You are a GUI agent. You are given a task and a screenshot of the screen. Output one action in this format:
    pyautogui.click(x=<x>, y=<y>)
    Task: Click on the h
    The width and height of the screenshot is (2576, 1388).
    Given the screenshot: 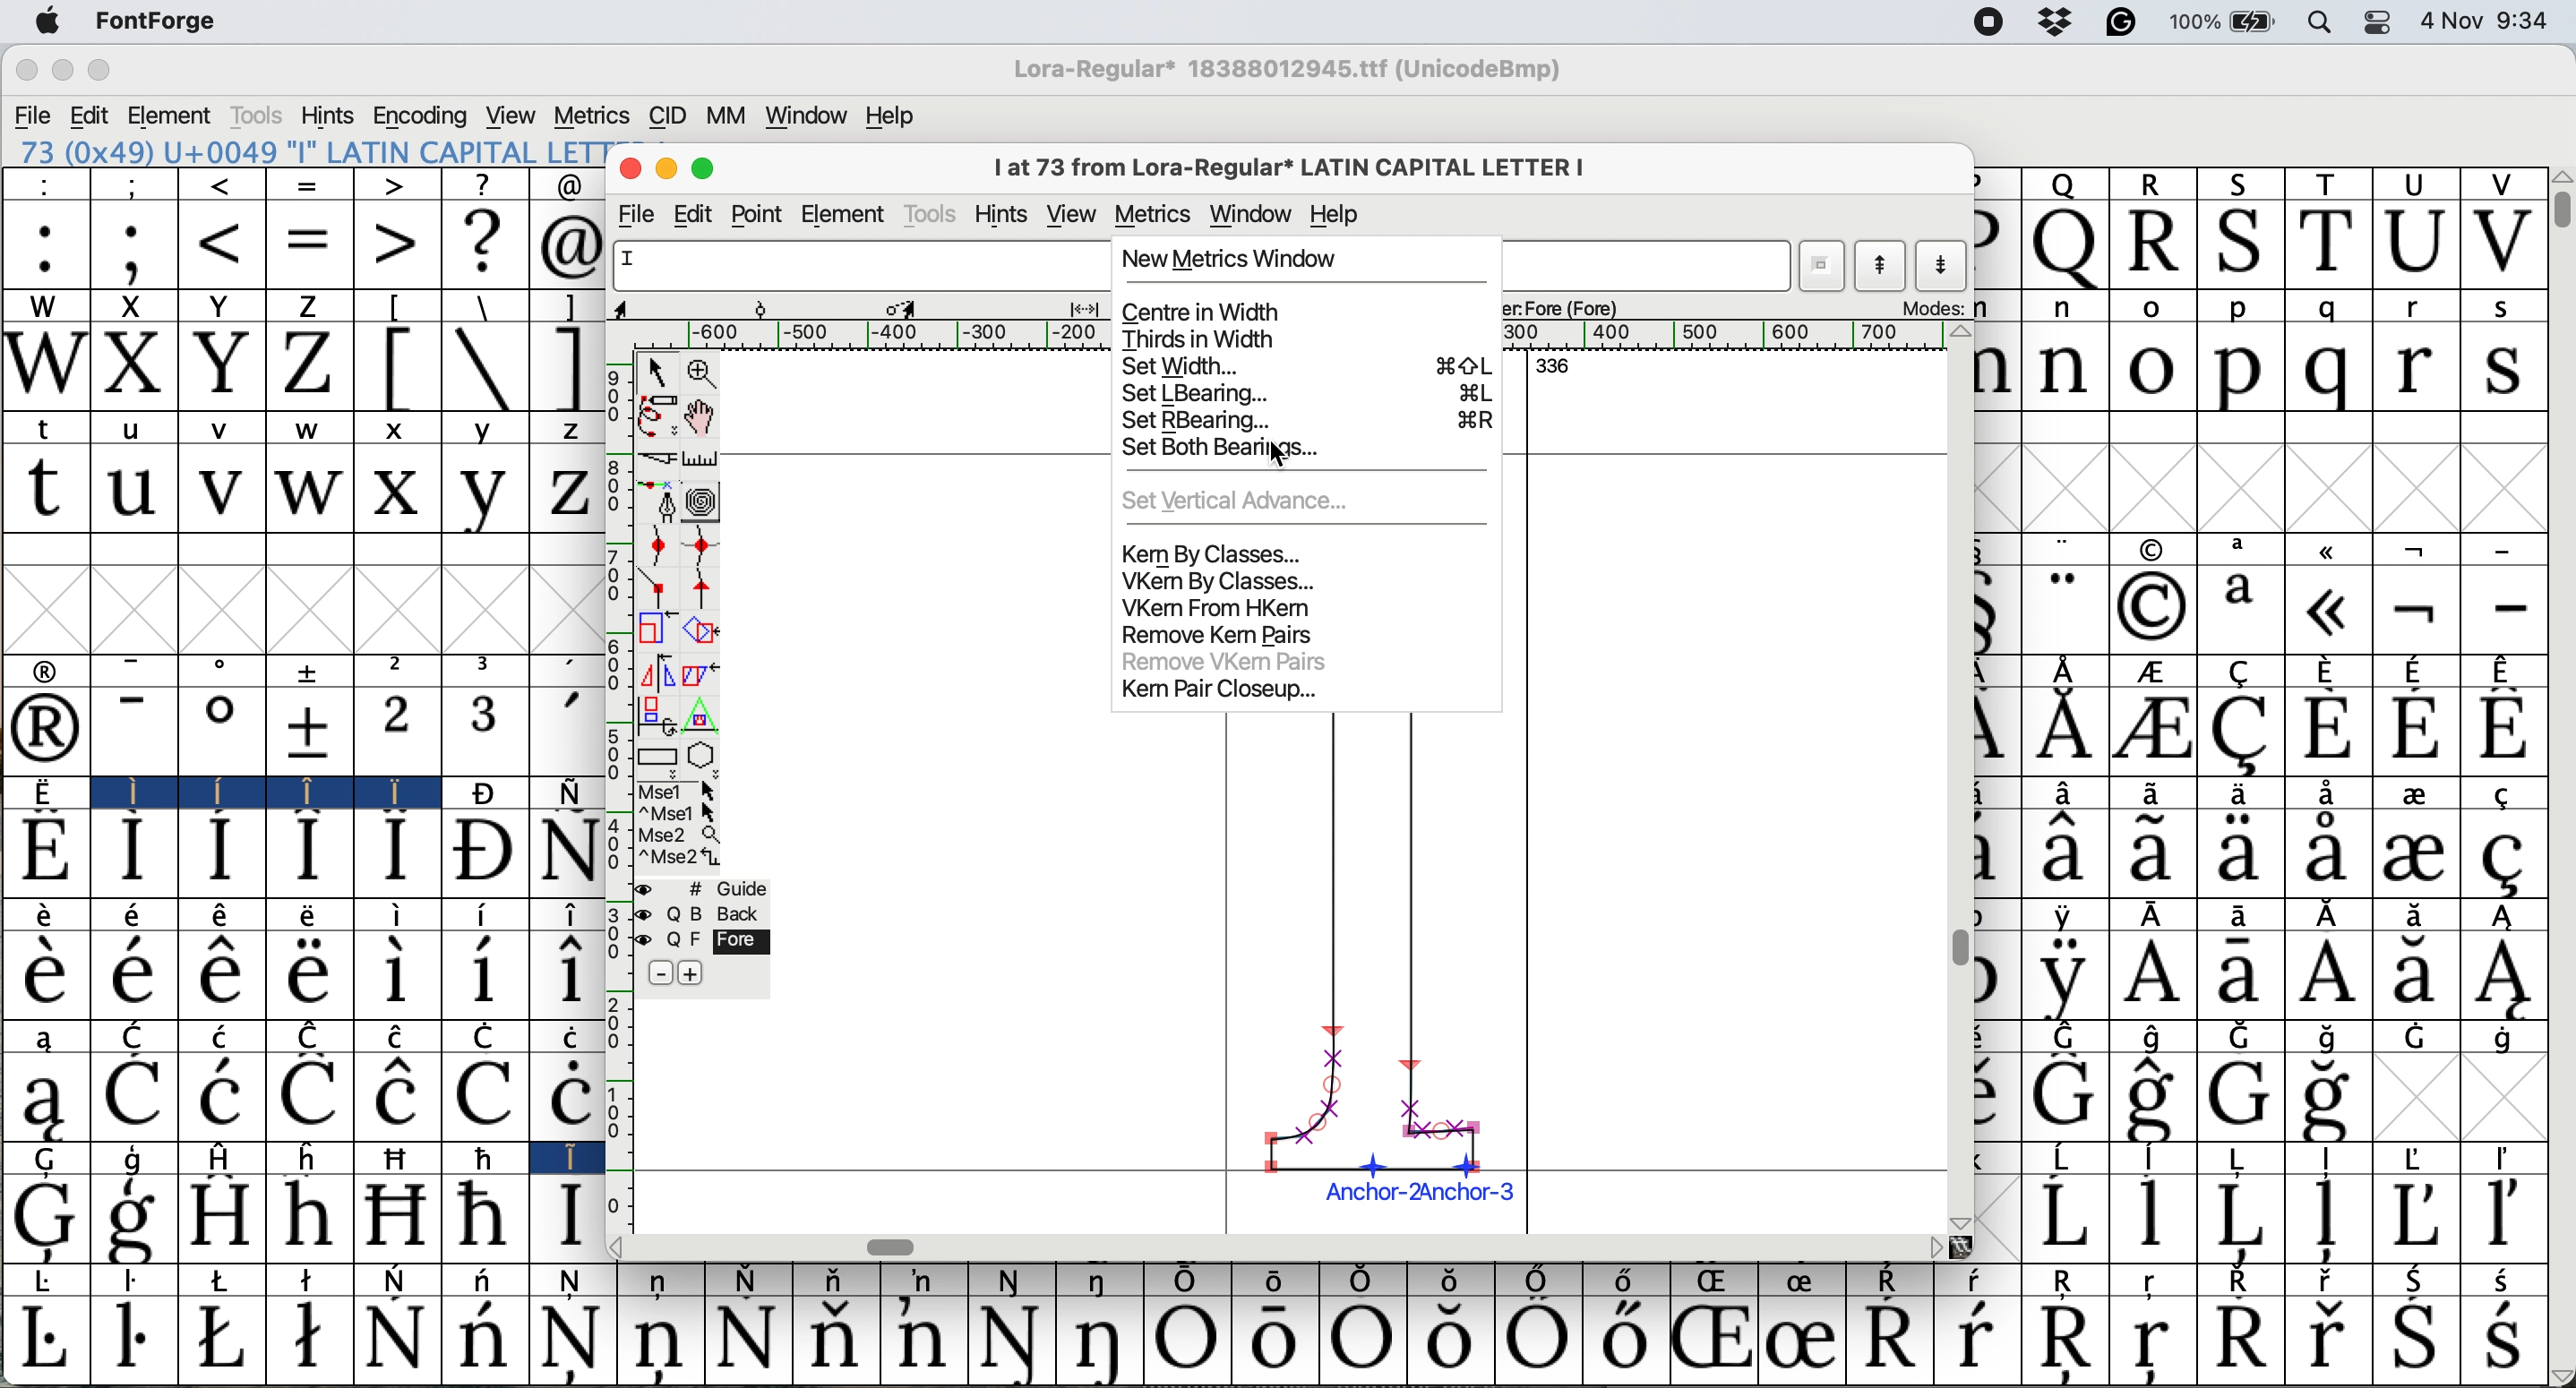 What is the action you would take?
    pyautogui.click(x=314, y=1158)
    